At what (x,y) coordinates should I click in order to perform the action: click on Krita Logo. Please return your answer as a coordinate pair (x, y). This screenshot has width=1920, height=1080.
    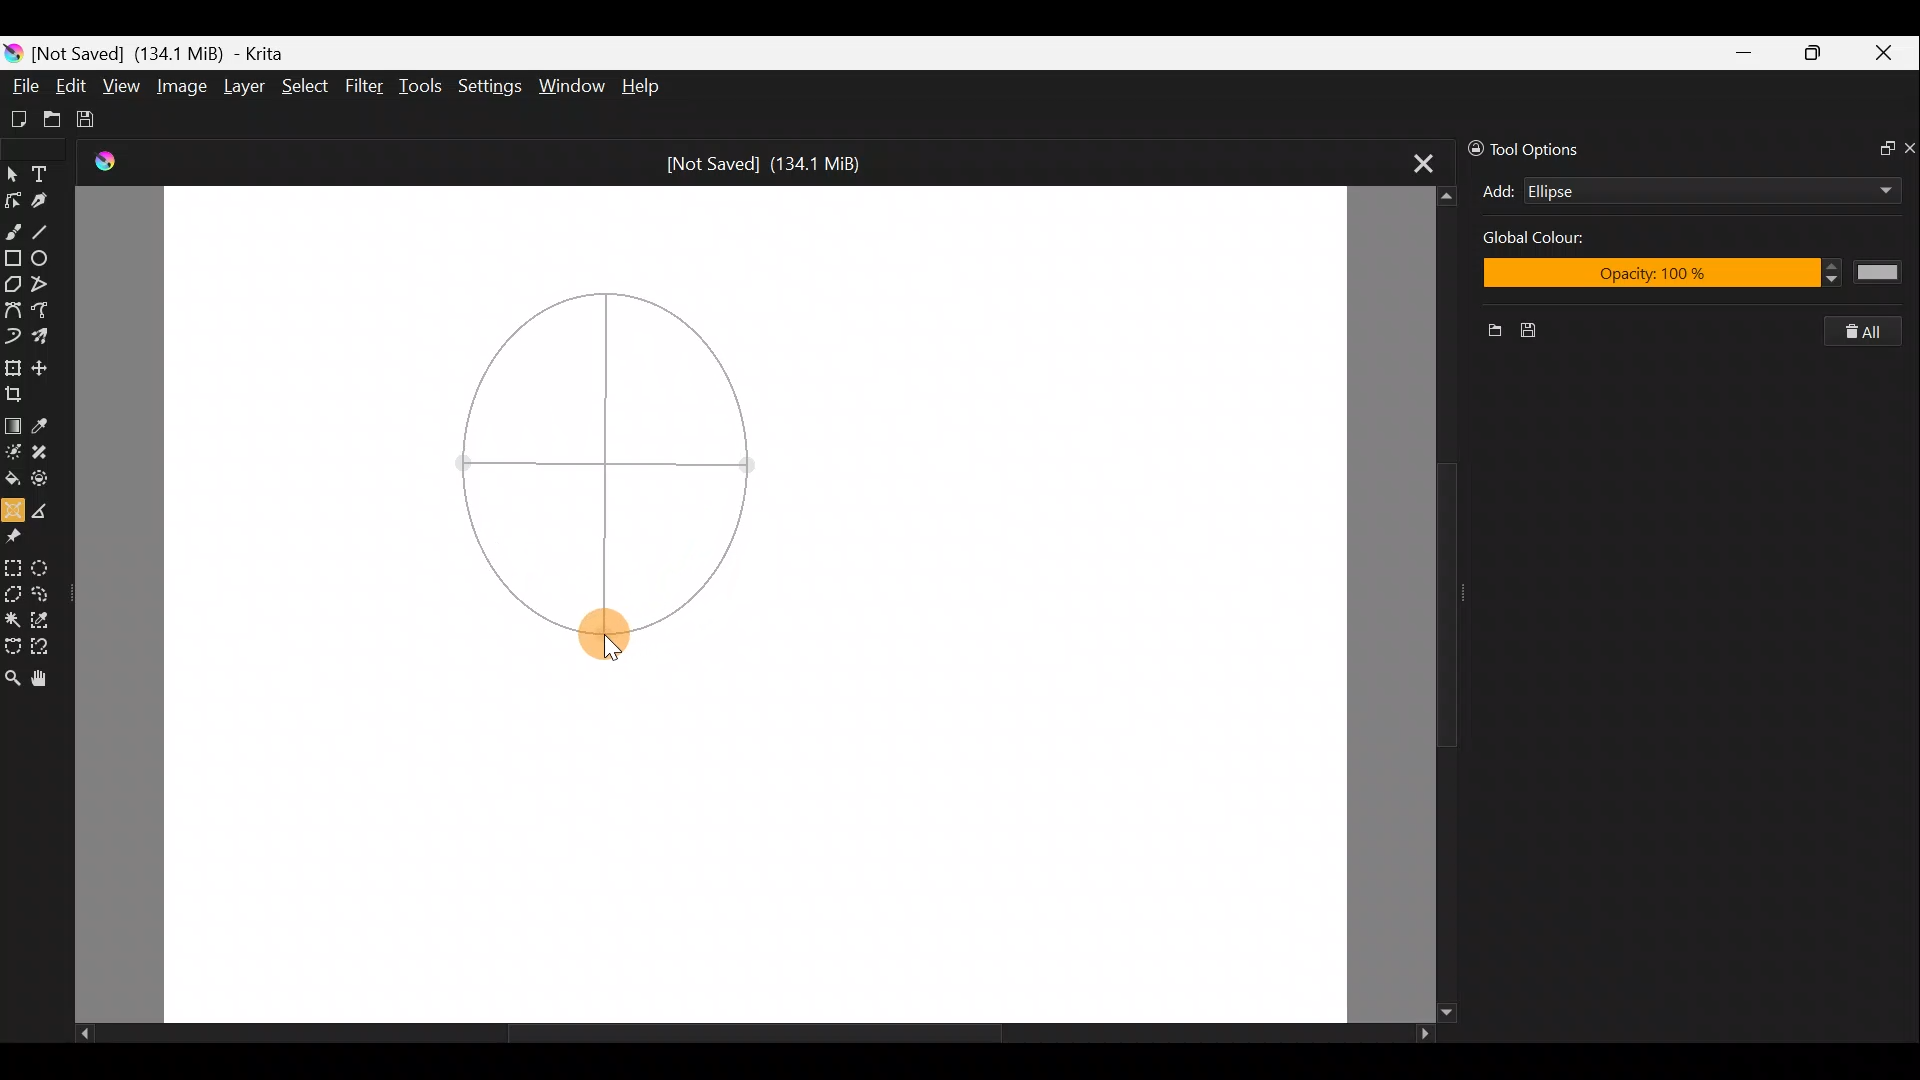
    Looking at the image, I should click on (102, 162).